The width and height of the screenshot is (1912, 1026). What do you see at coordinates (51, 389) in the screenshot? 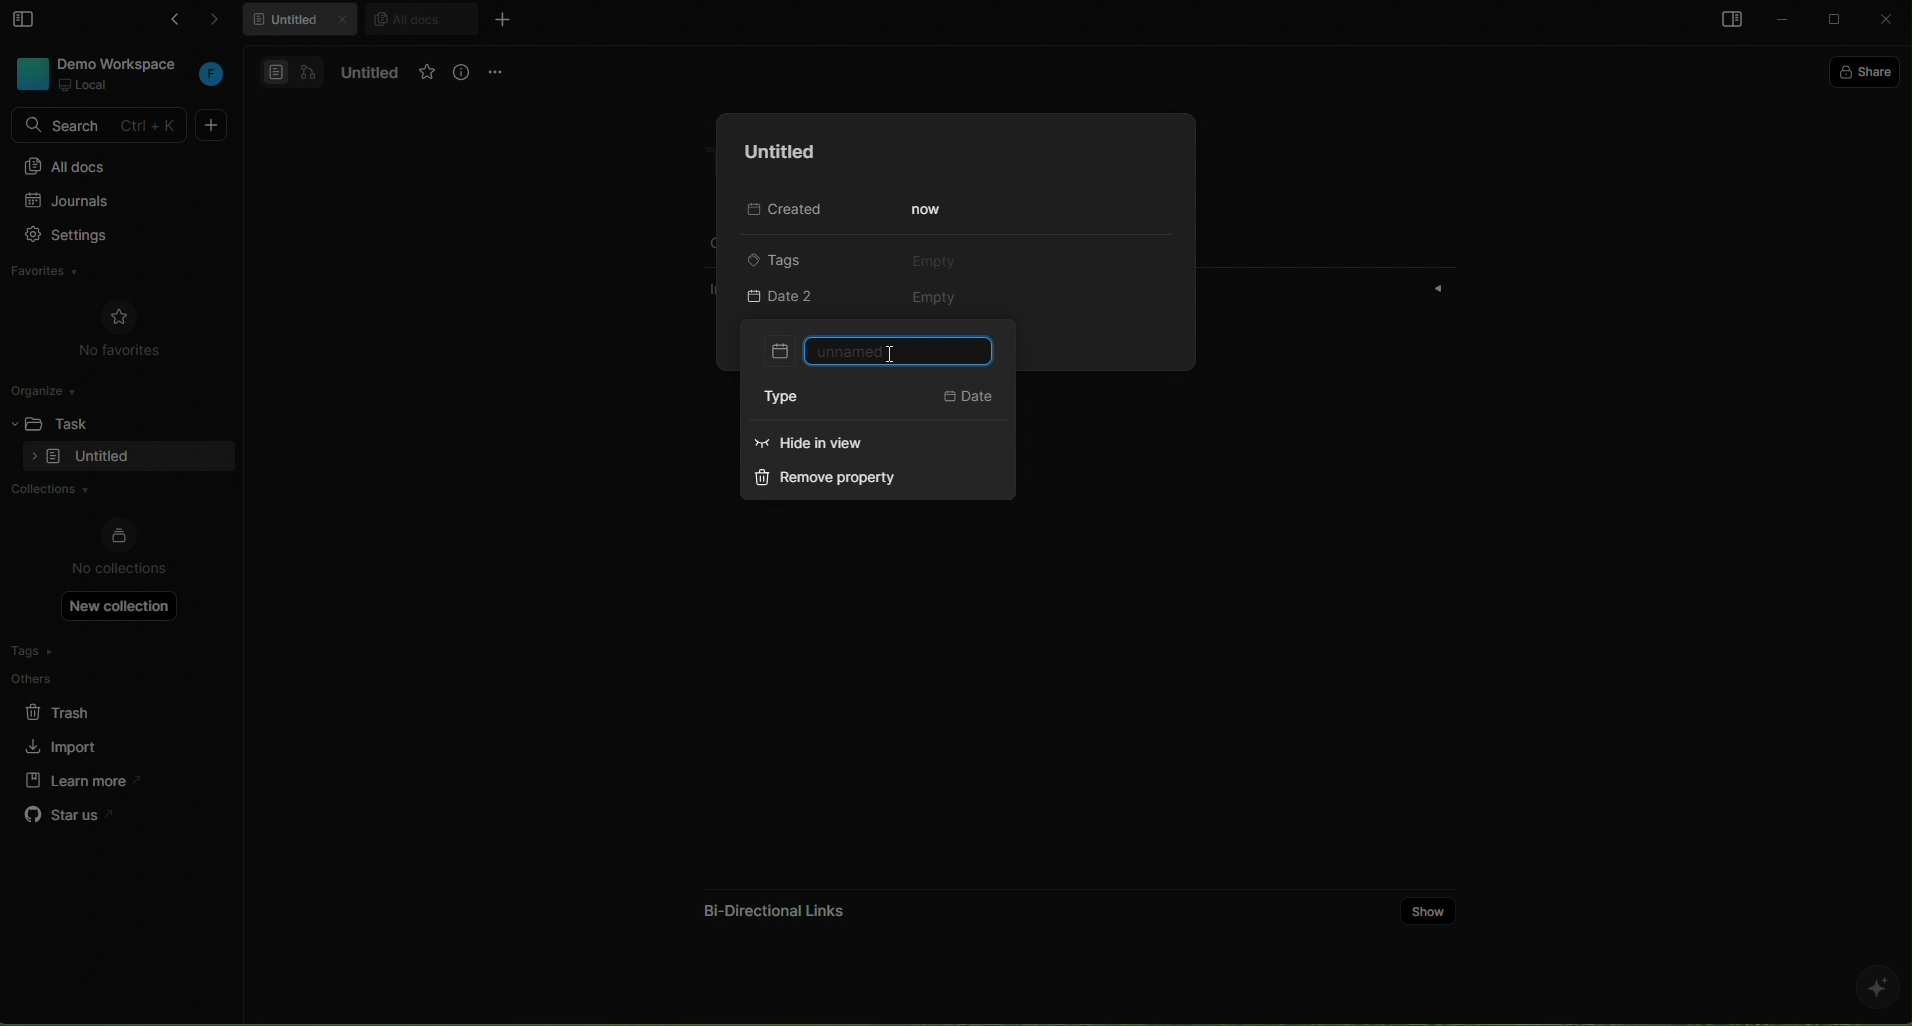
I see `organize` at bounding box center [51, 389].